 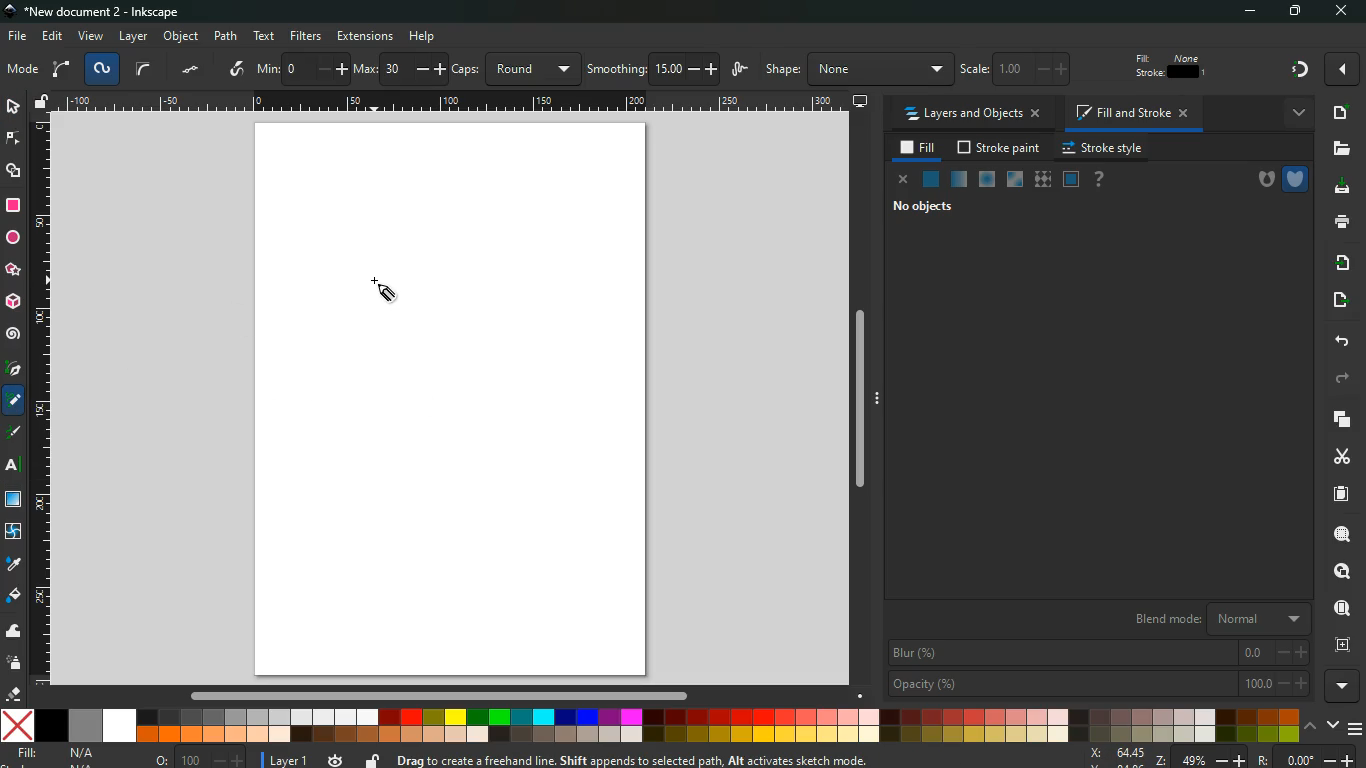 What do you see at coordinates (680, 759) in the screenshot?
I see `message` at bounding box center [680, 759].